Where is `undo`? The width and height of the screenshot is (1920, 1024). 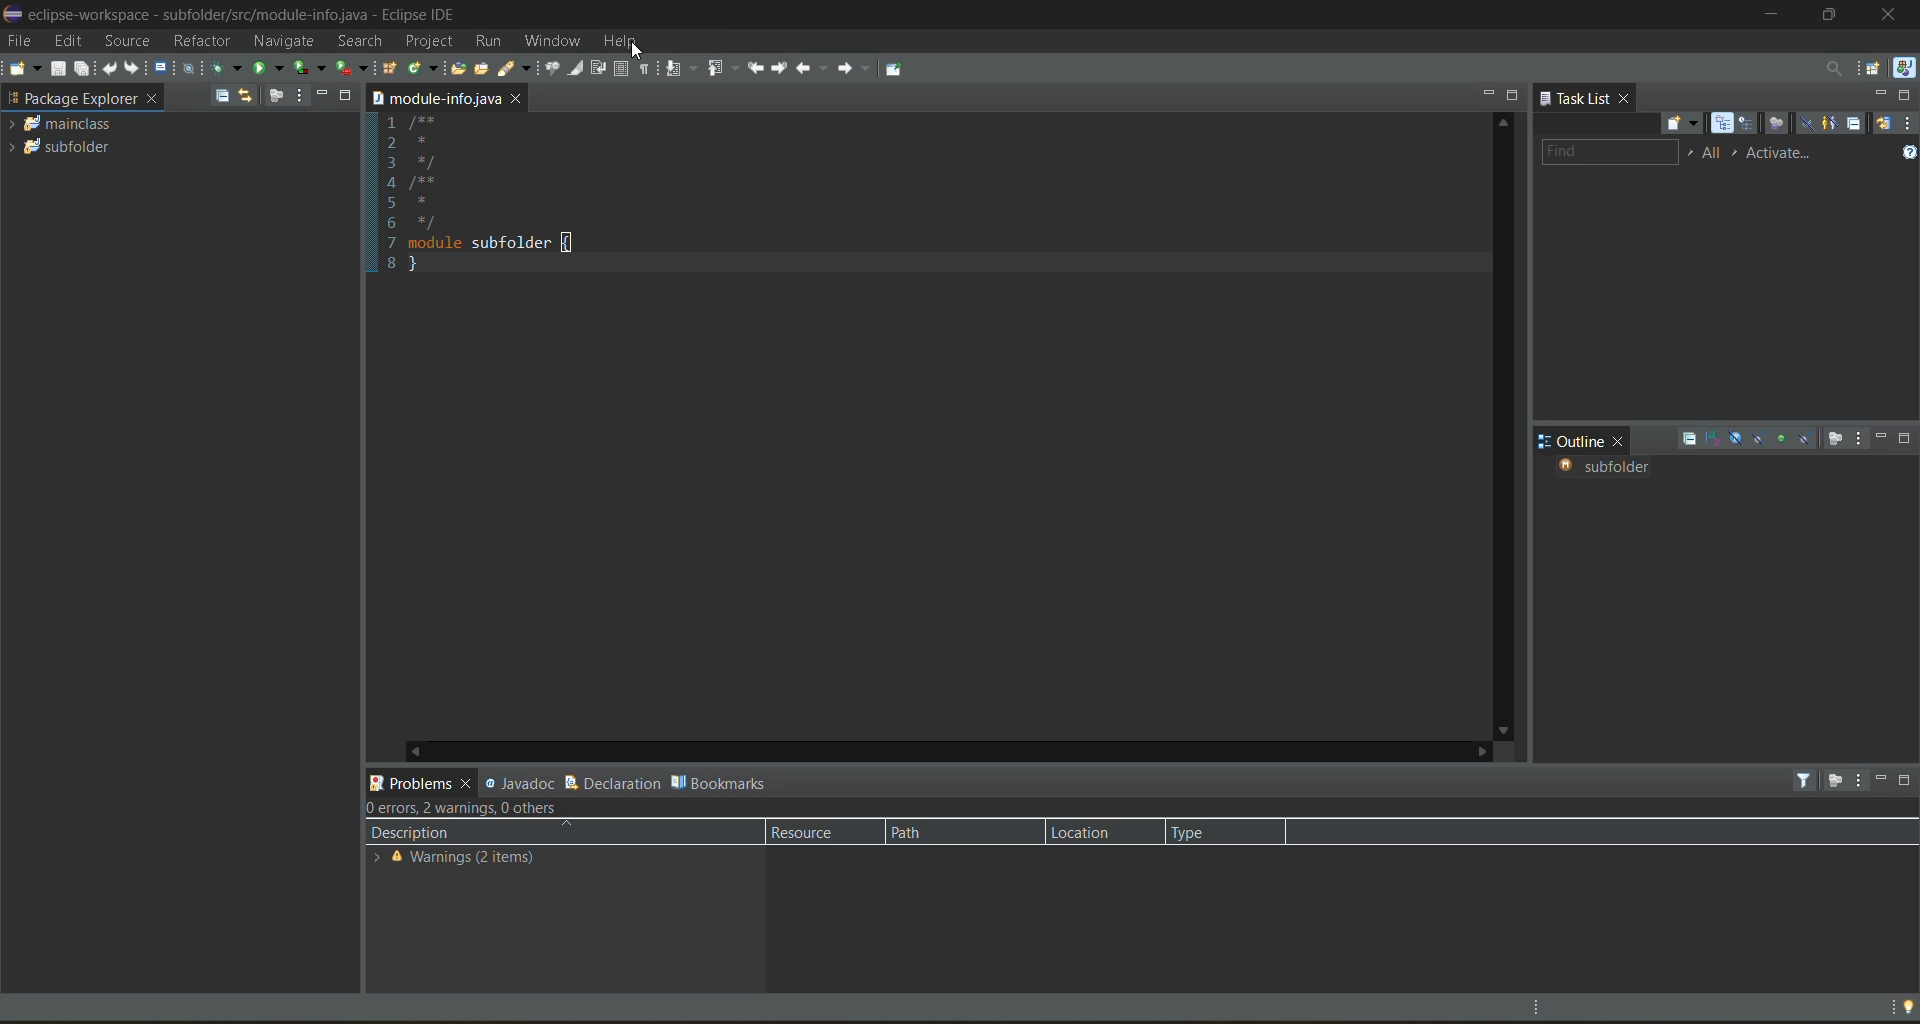 undo is located at coordinates (112, 68).